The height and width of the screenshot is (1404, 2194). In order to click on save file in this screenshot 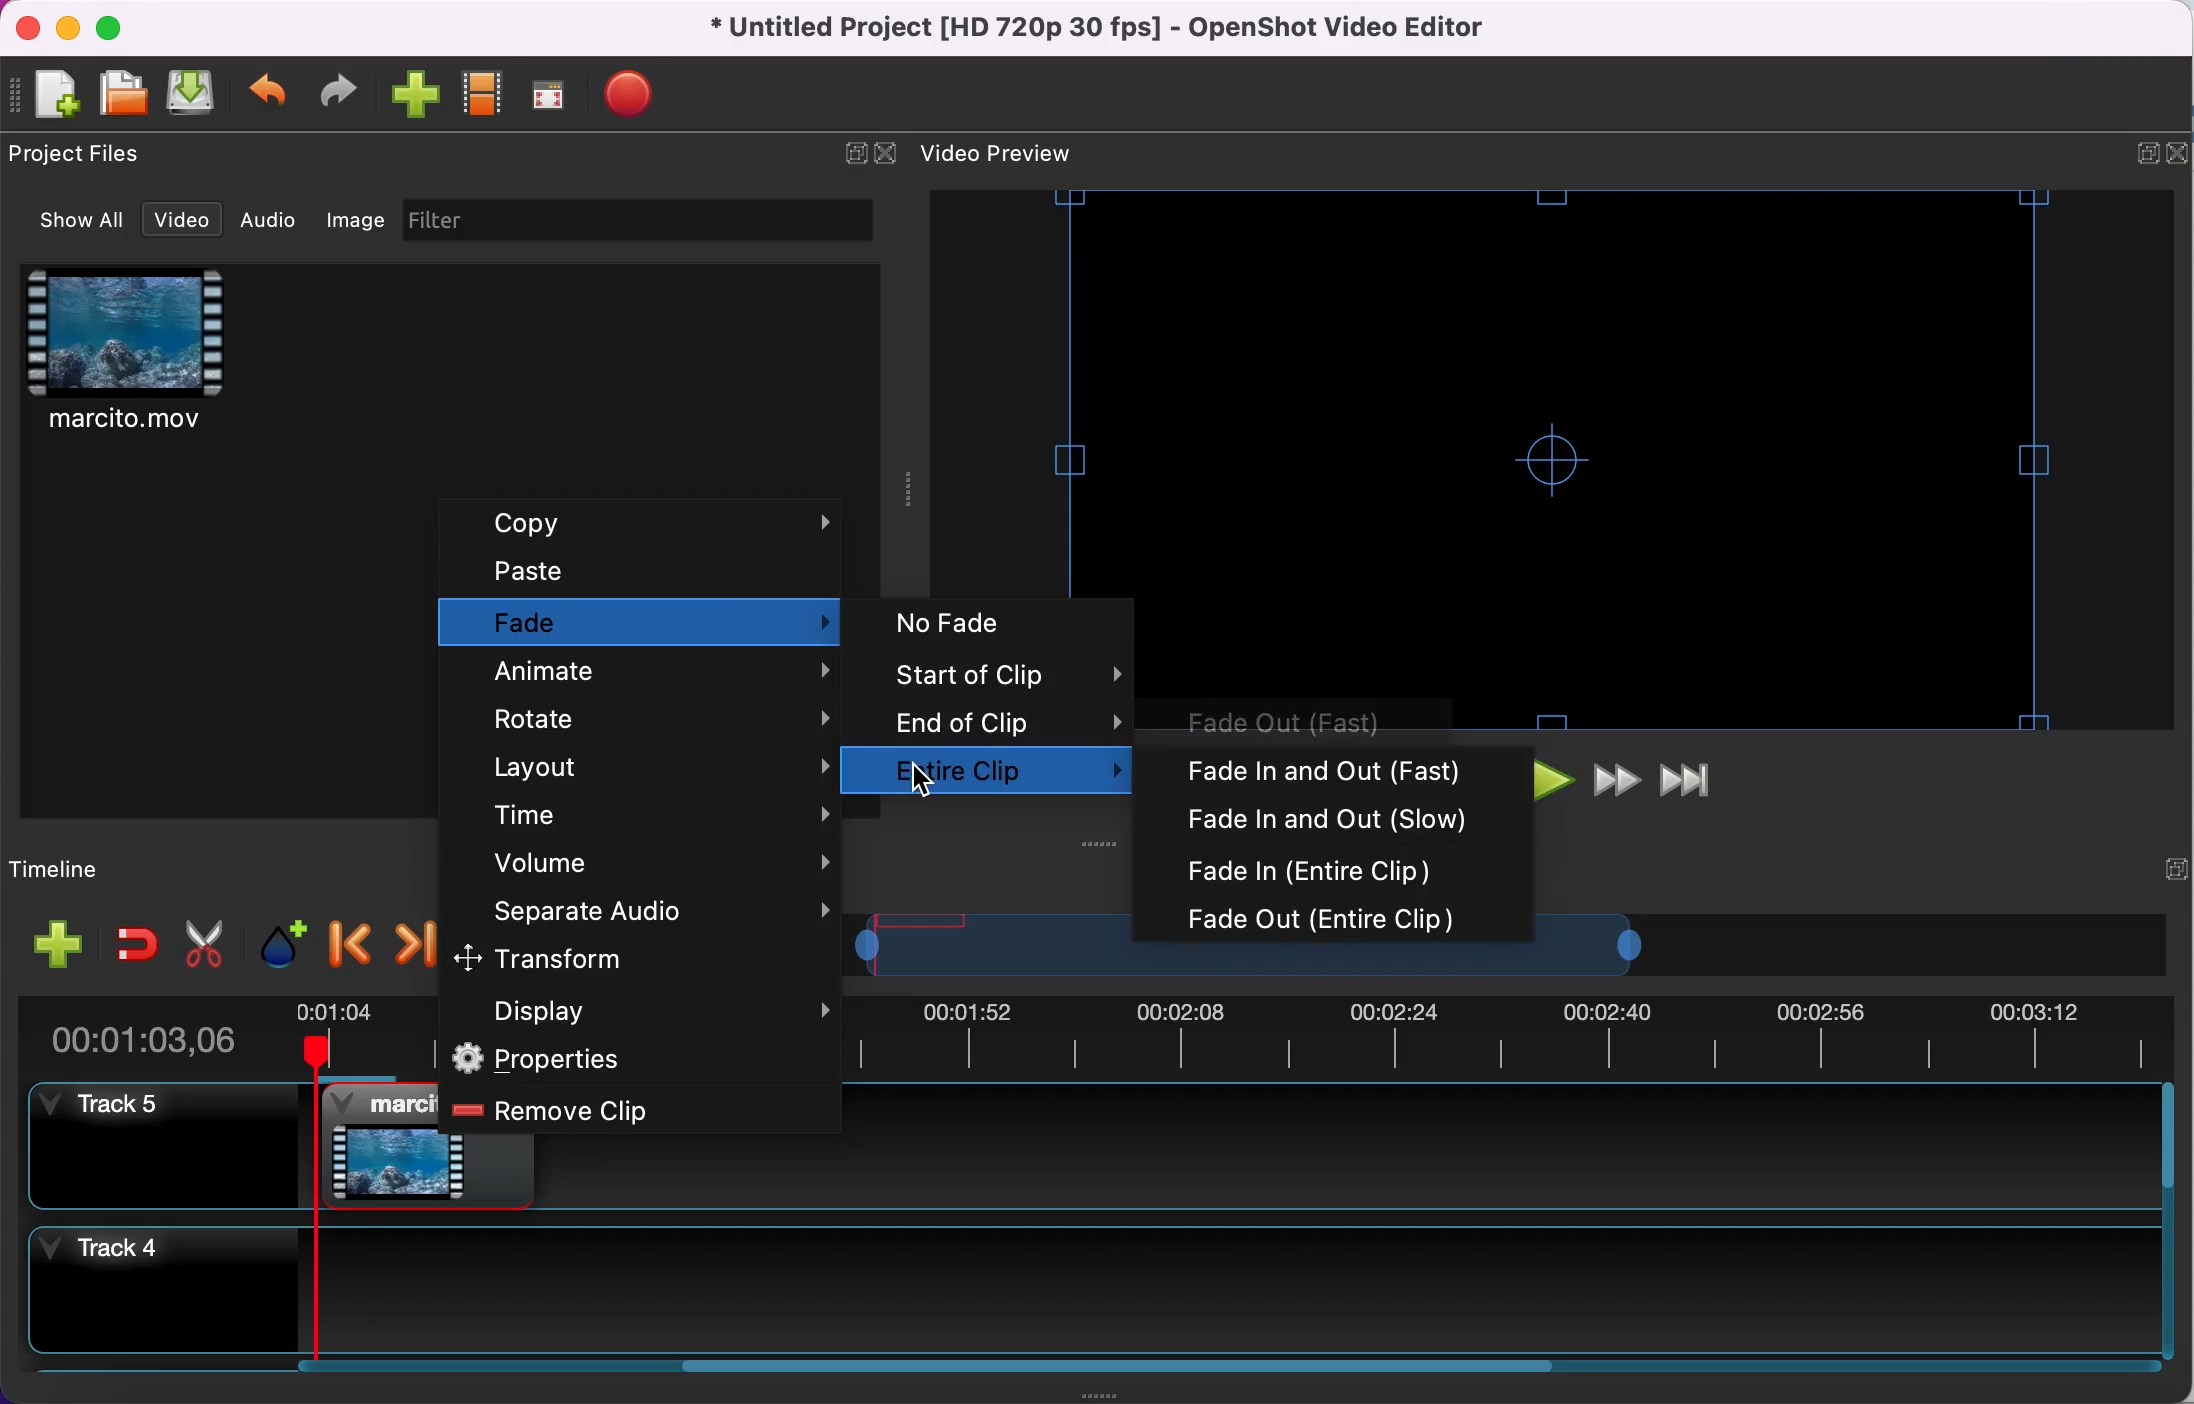, I will do `click(190, 93)`.